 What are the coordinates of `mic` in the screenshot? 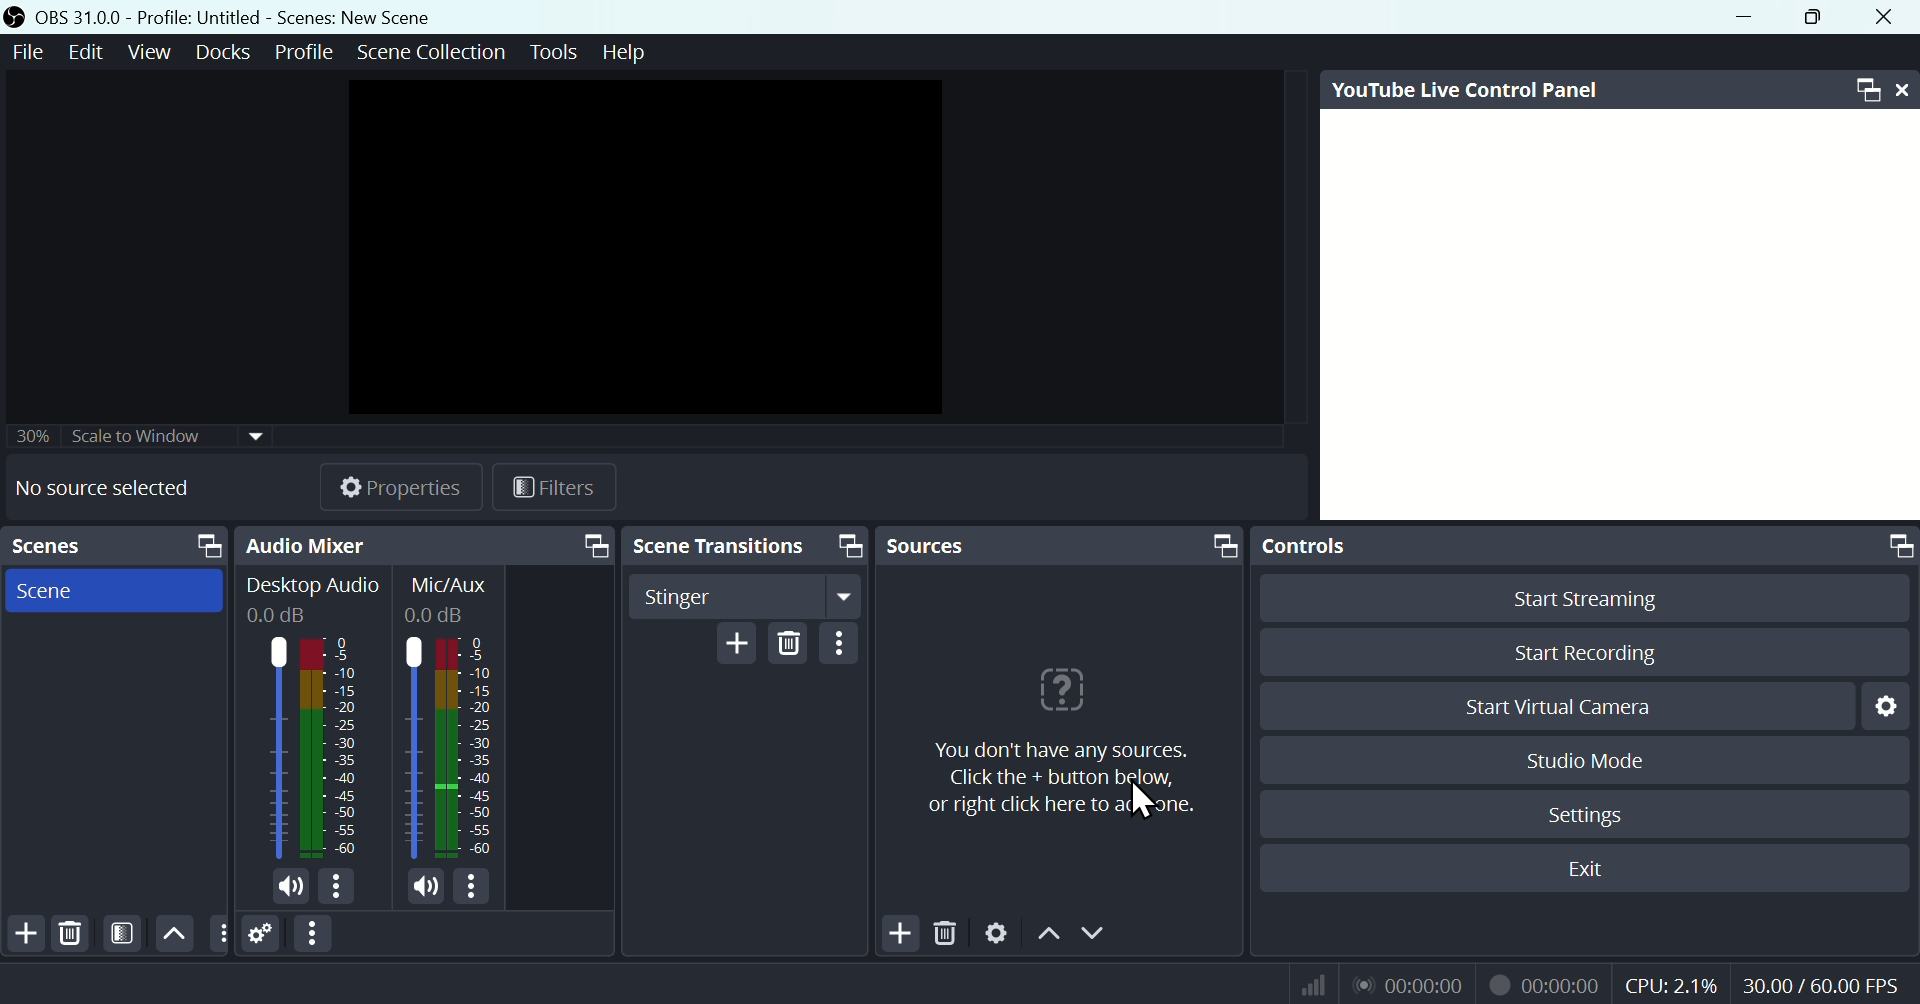 It's located at (427, 885).